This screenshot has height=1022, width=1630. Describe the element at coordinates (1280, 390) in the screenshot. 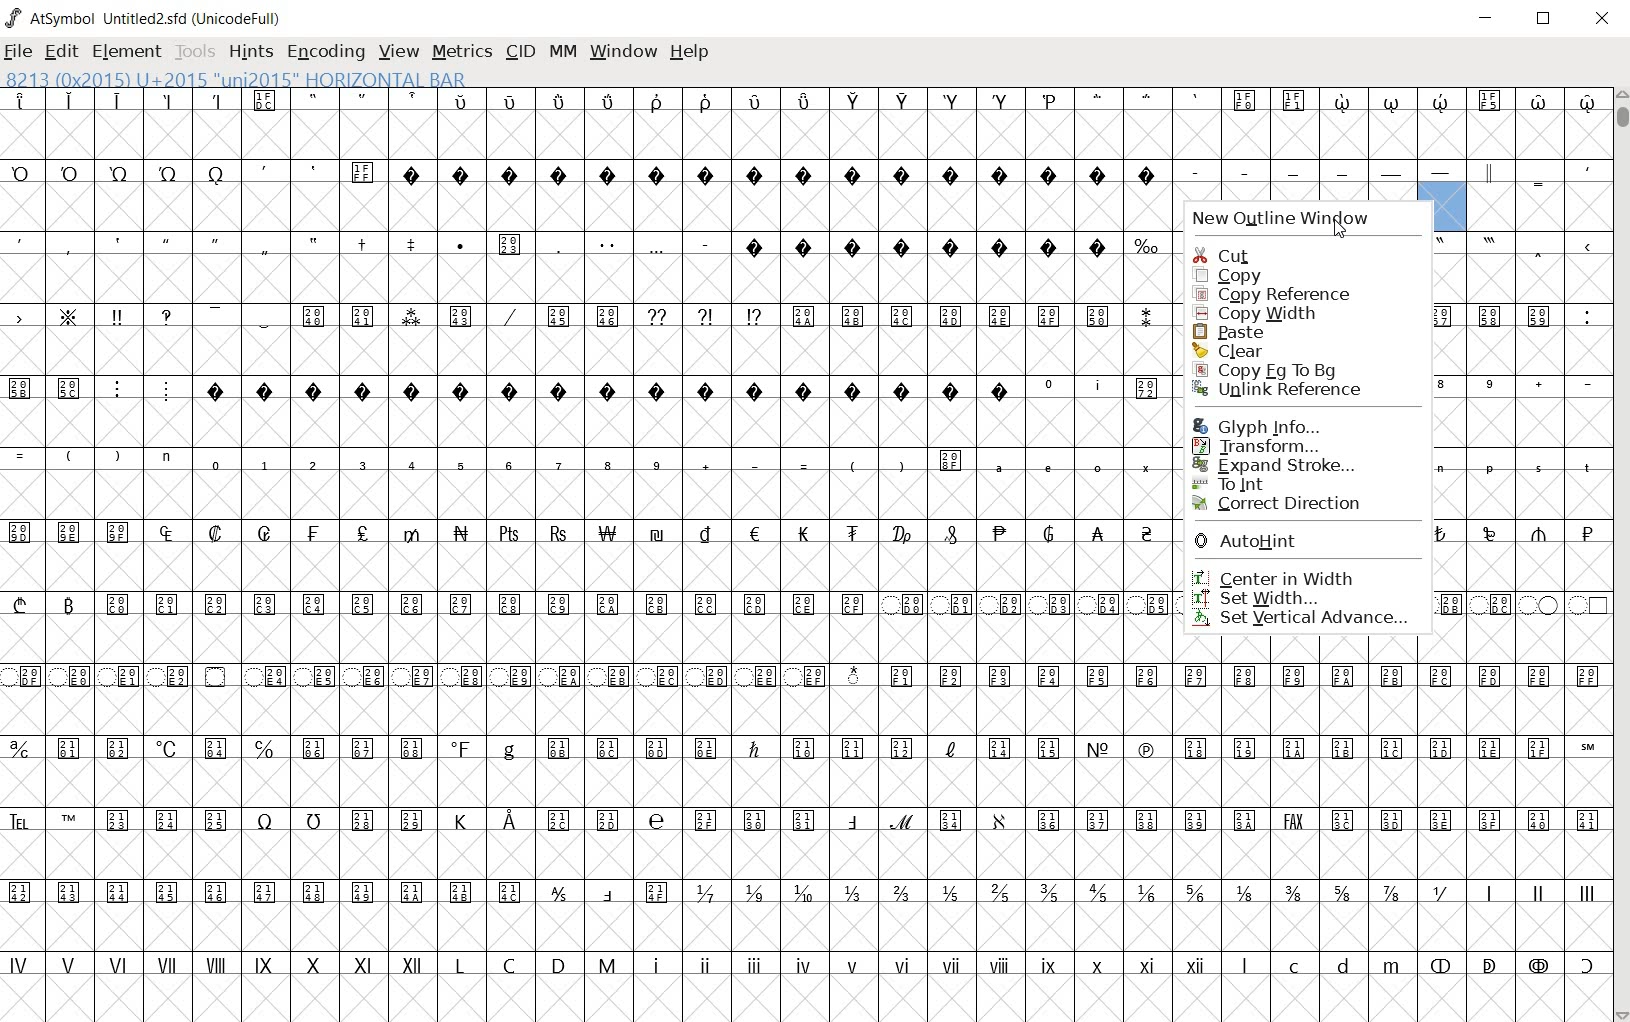

I see `Unlink Reference` at that location.